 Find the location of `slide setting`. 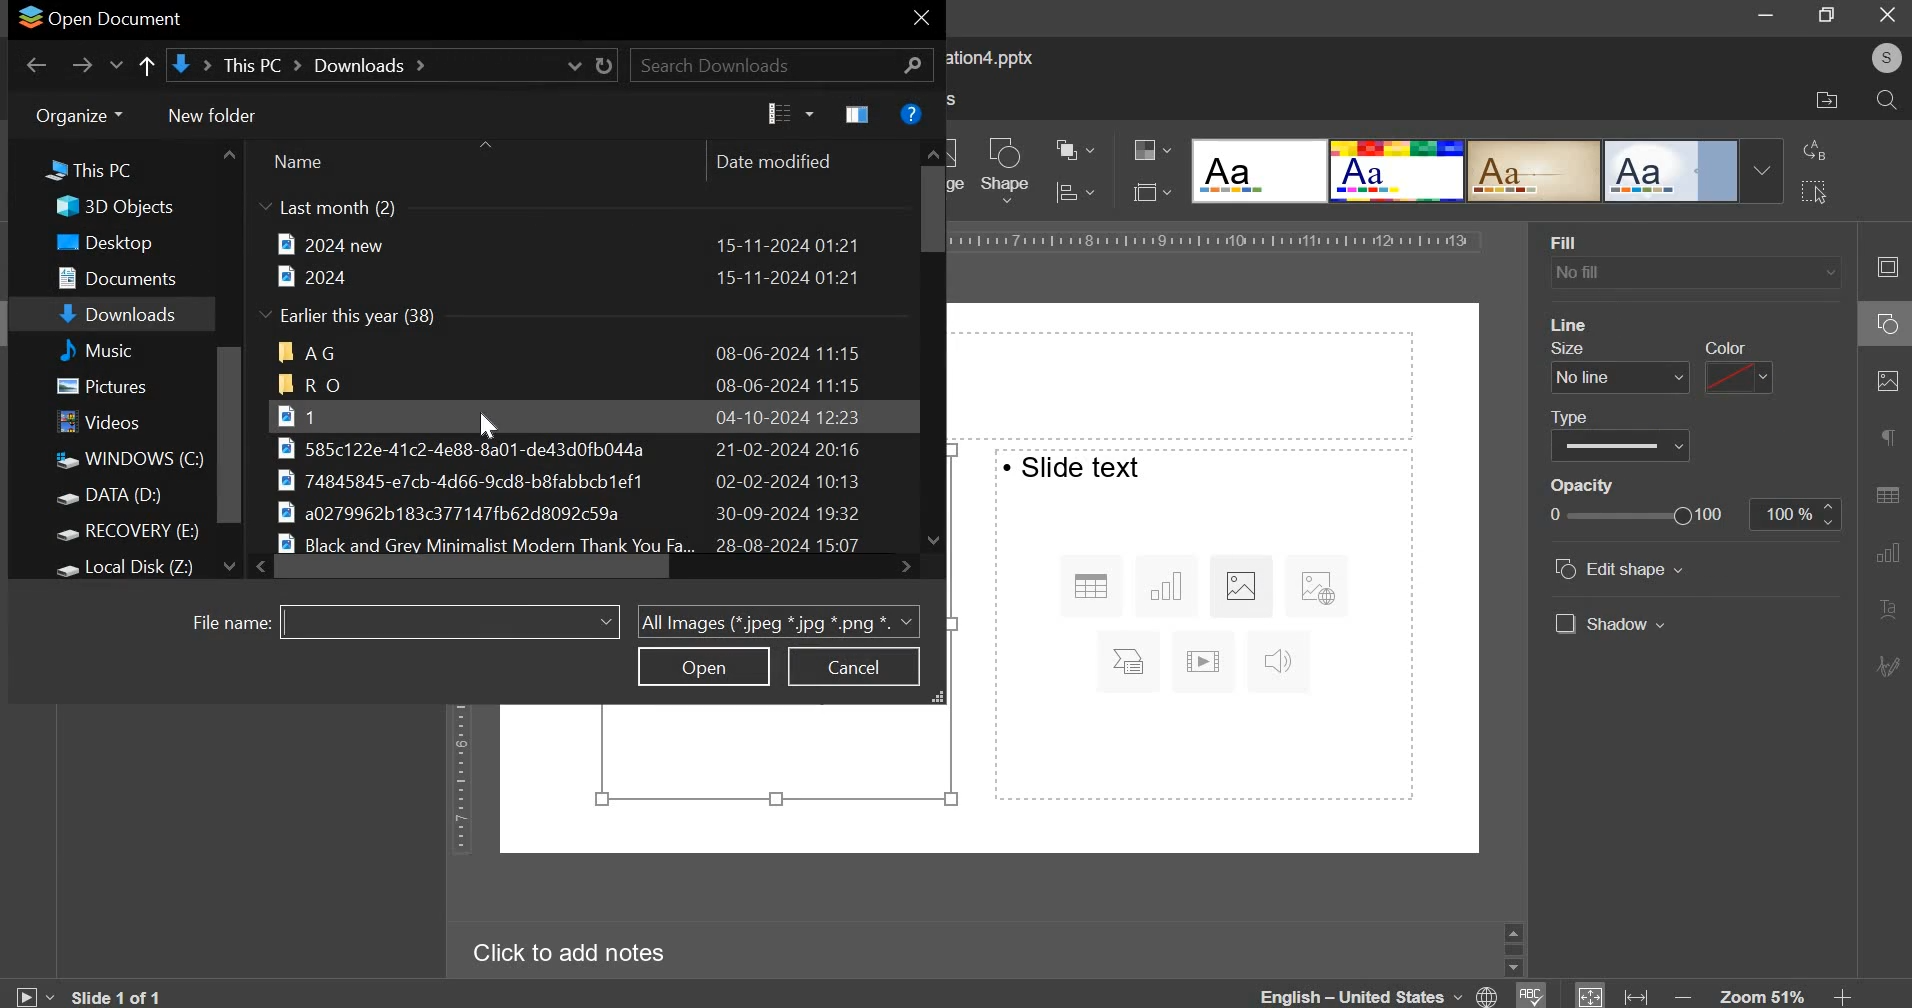

slide setting is located at coordinates (1883, 267).